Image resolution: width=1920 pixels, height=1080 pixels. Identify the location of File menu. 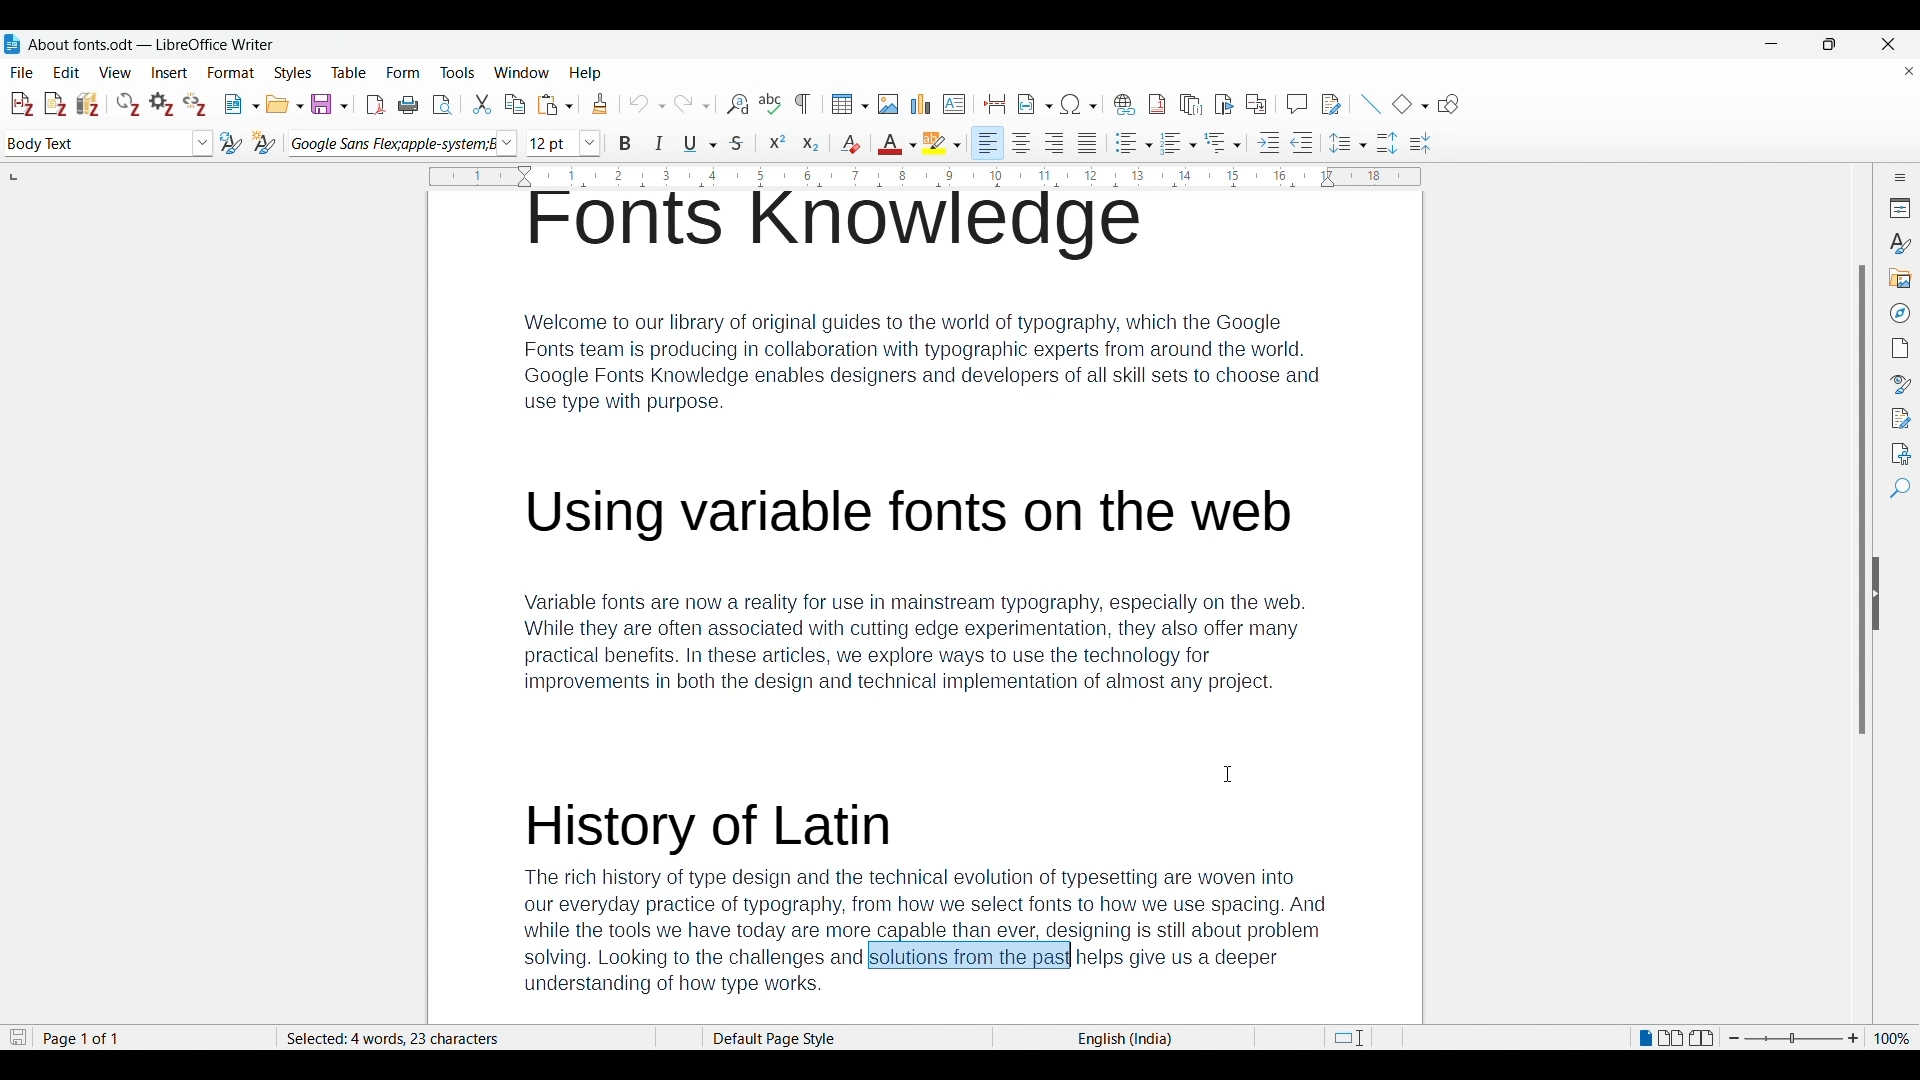
(22, 72).